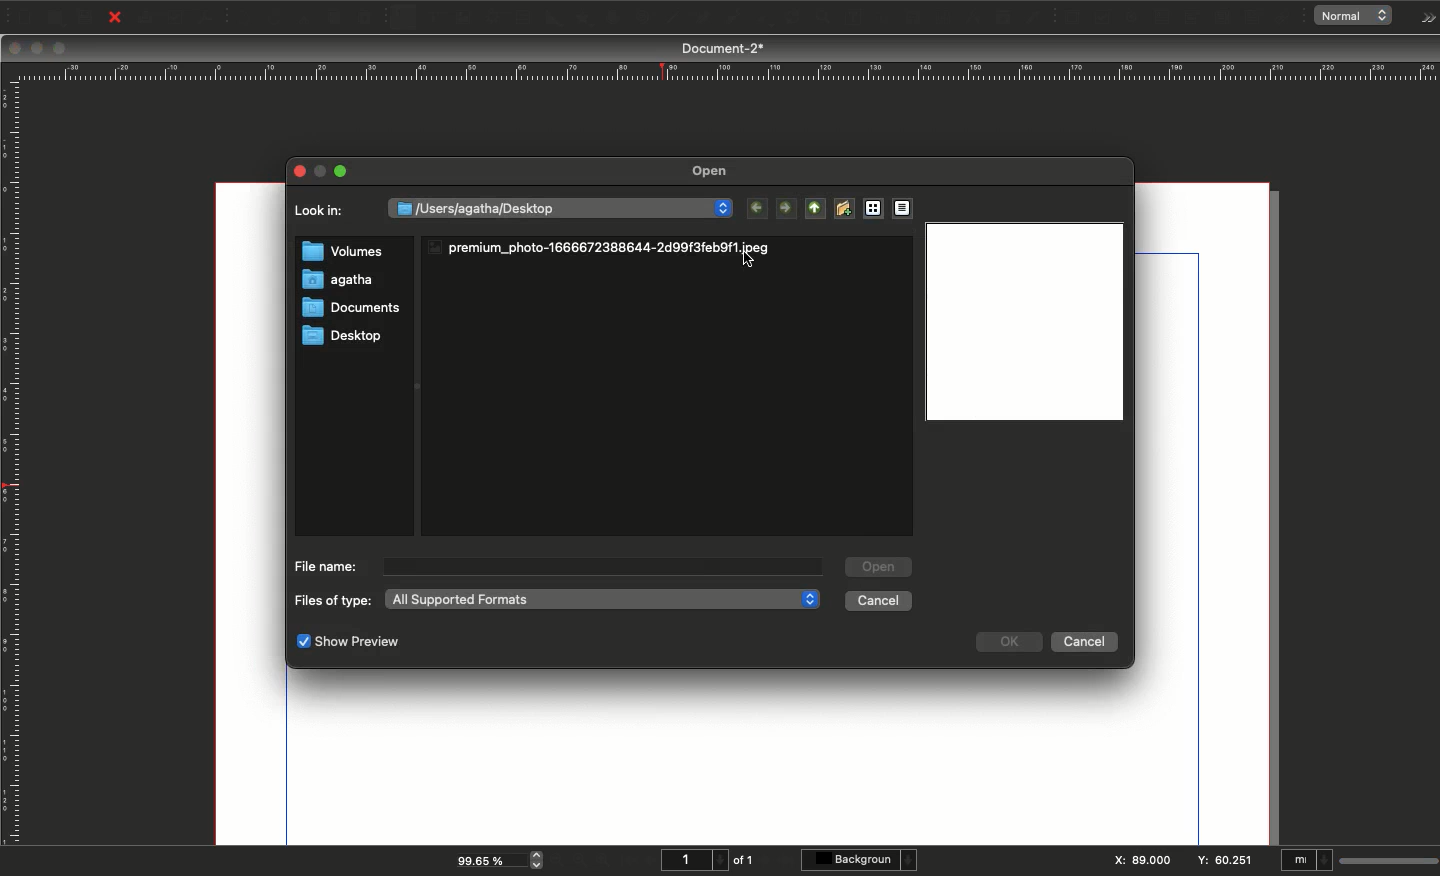 The height and width of the screenshot is (876, 1440). Describe the element at coordinates (787, 208) in the screenshot. I see `Next` at that location.